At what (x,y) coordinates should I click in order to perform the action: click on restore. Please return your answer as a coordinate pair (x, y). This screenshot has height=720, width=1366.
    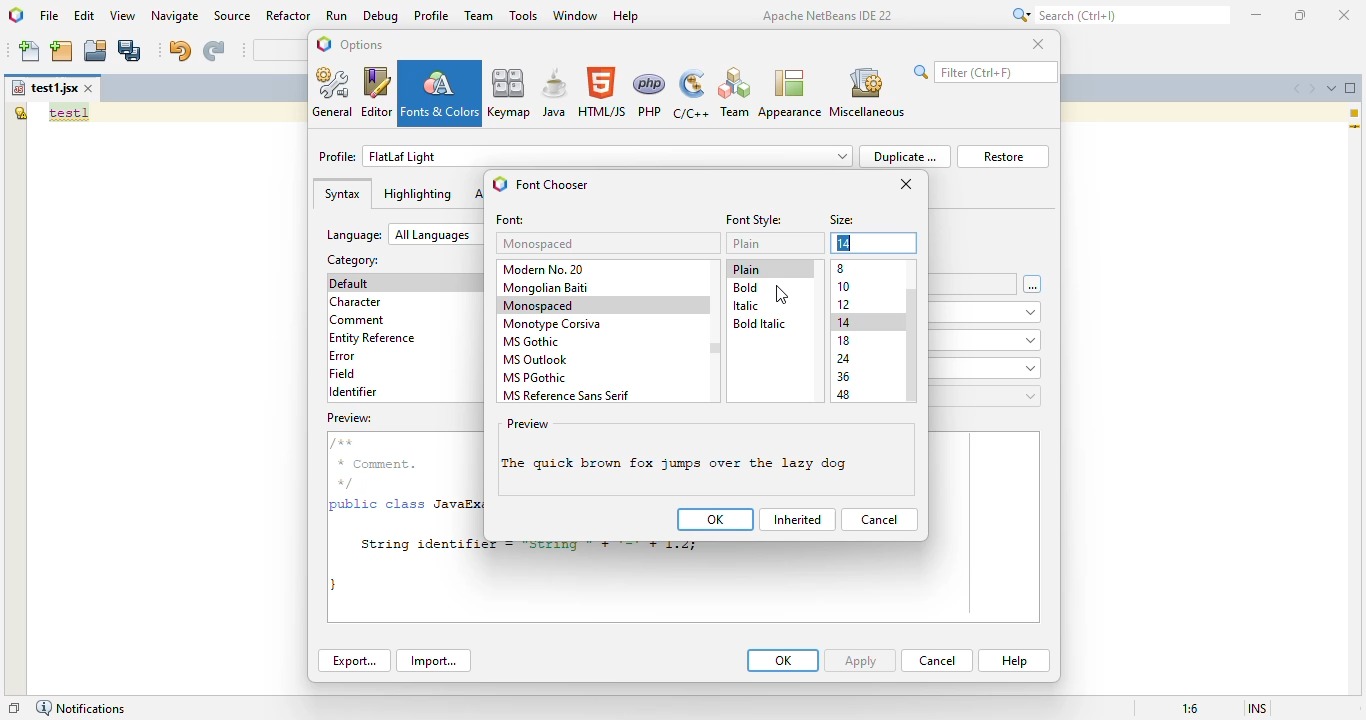
    Looking at the image, I should click on (1003, 156).